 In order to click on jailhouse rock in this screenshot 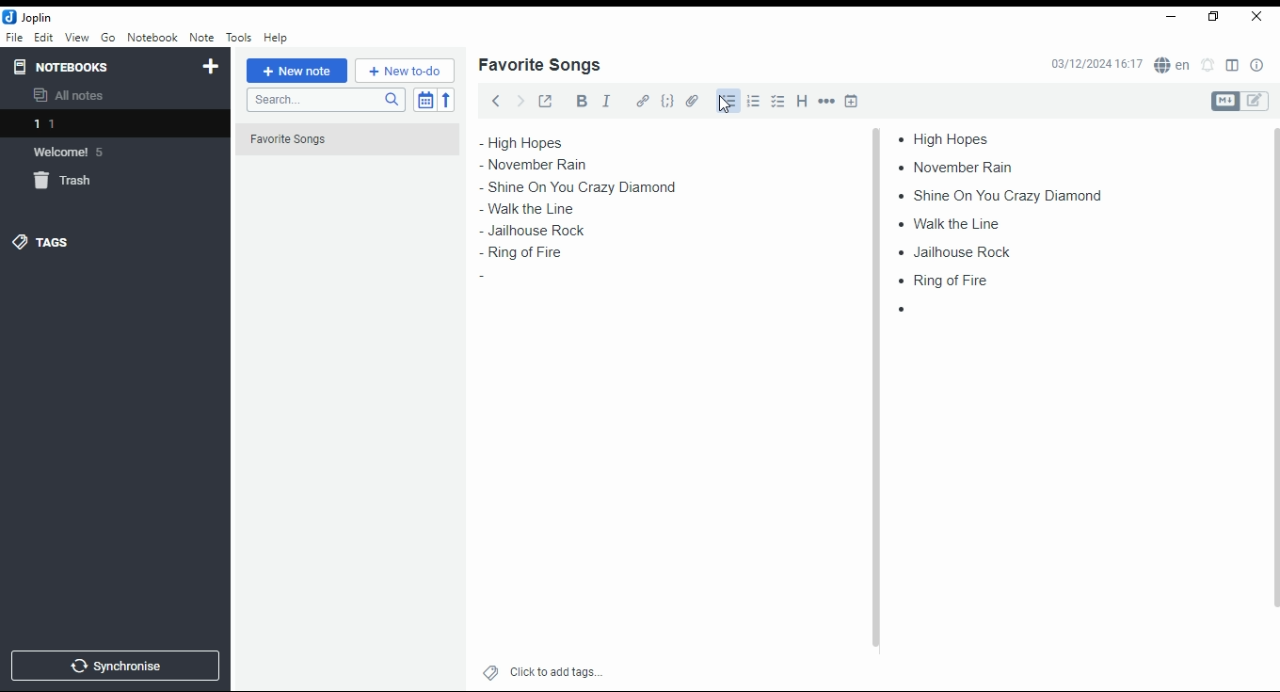, I will do `click(958, 253)`.